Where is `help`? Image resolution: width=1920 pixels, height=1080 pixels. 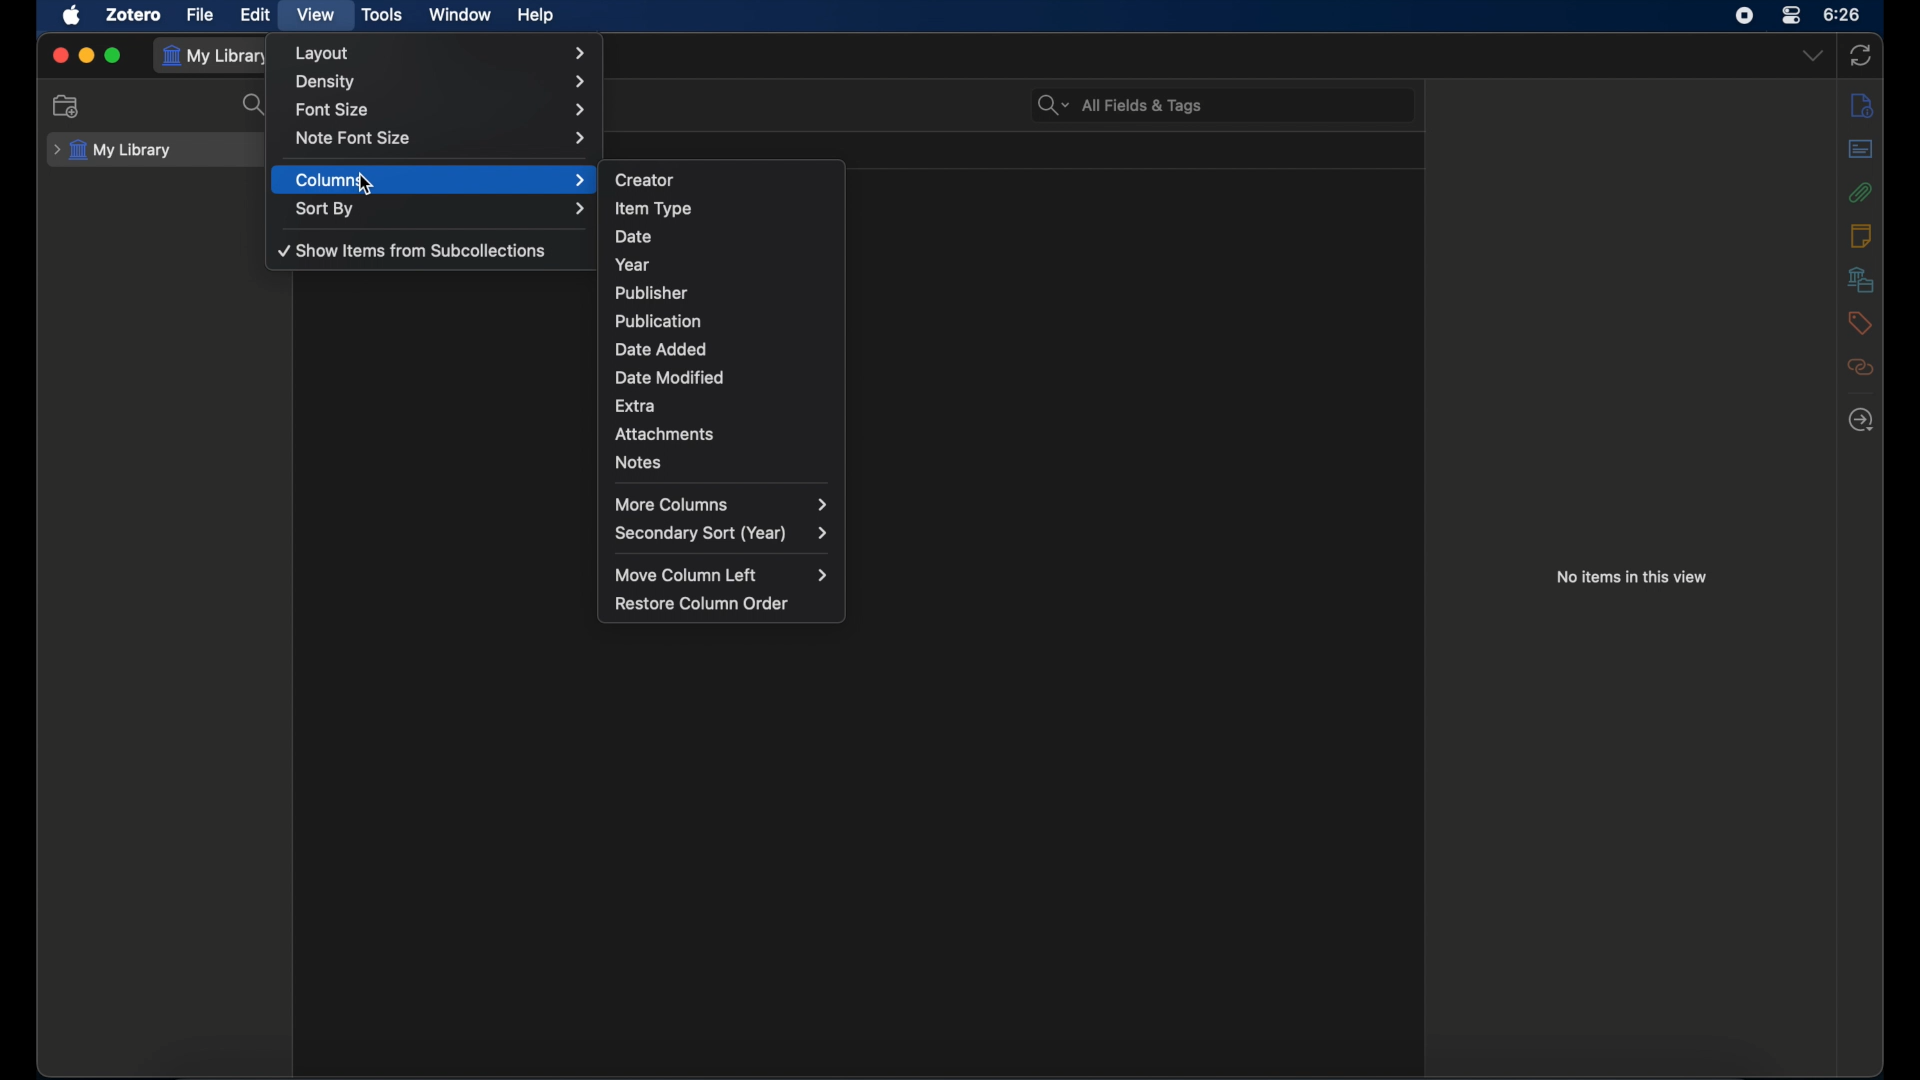 help is located at coordinates (538, 14).